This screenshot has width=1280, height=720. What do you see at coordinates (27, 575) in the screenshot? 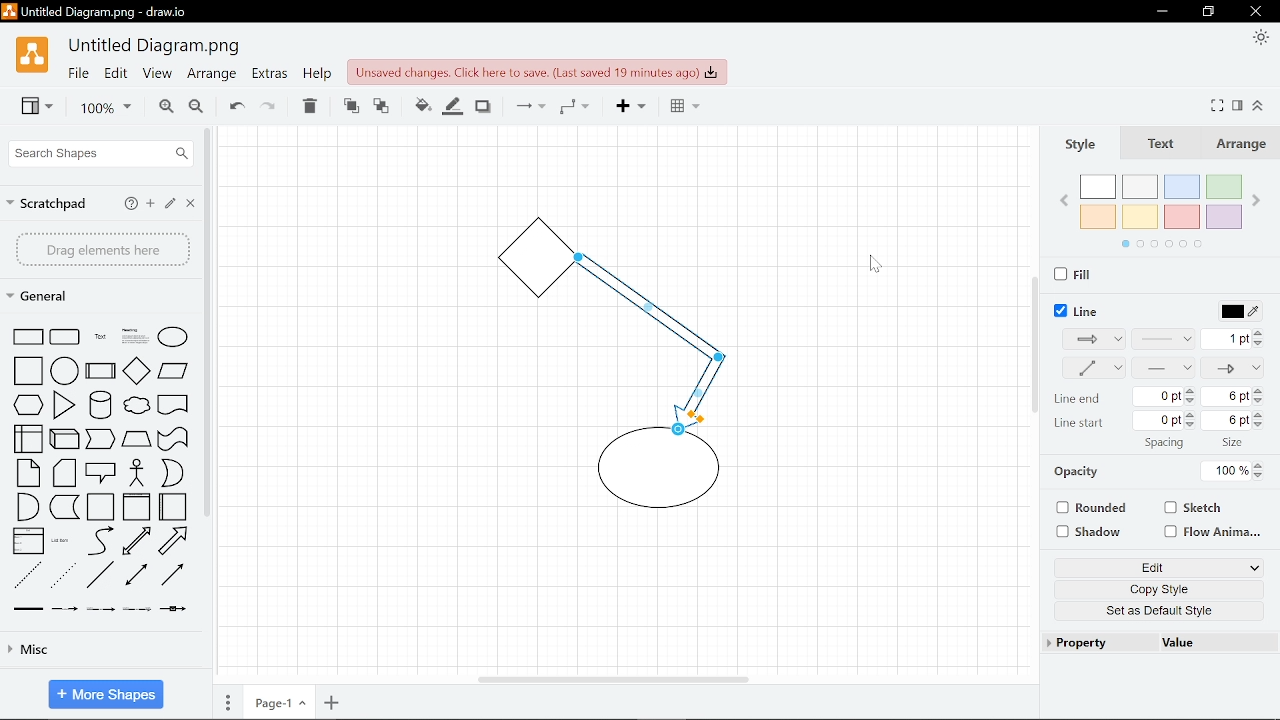
I see `shape` at bounding box center [27, 575].